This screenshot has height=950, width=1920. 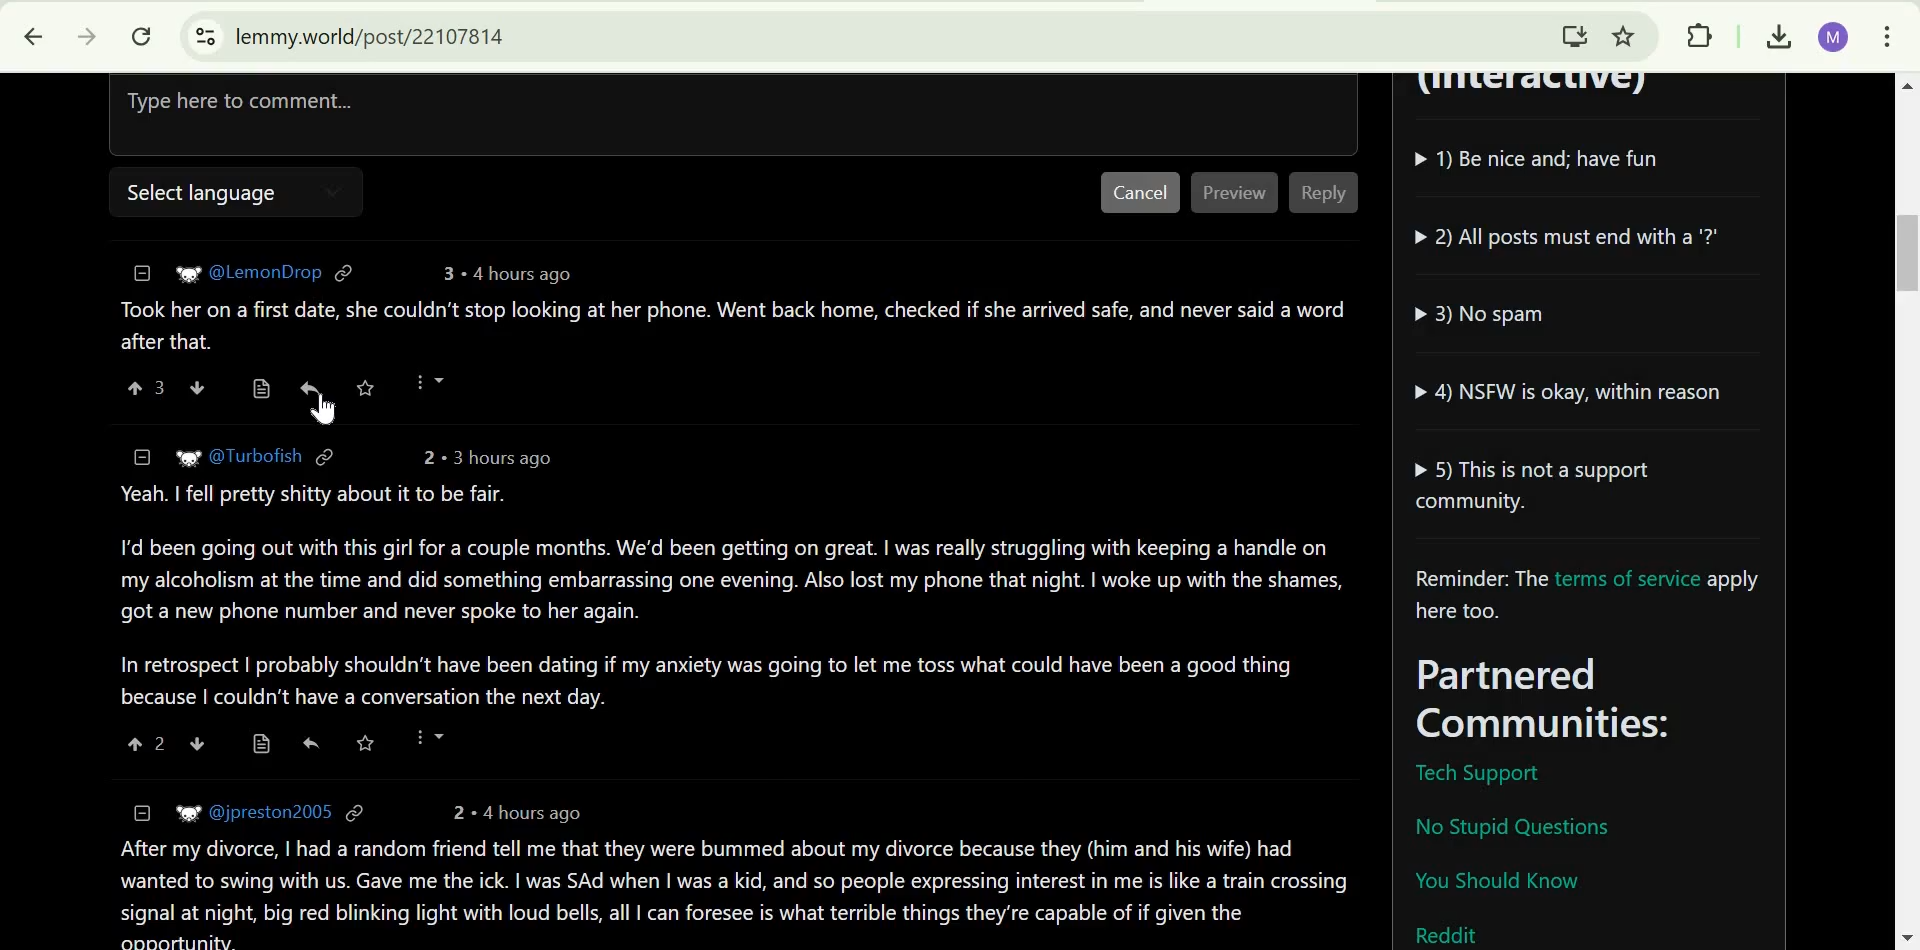 What do you see at coordinates (528, 813) in the screenshot?
I see `4 hours ago` at bounding box center [528, 813].